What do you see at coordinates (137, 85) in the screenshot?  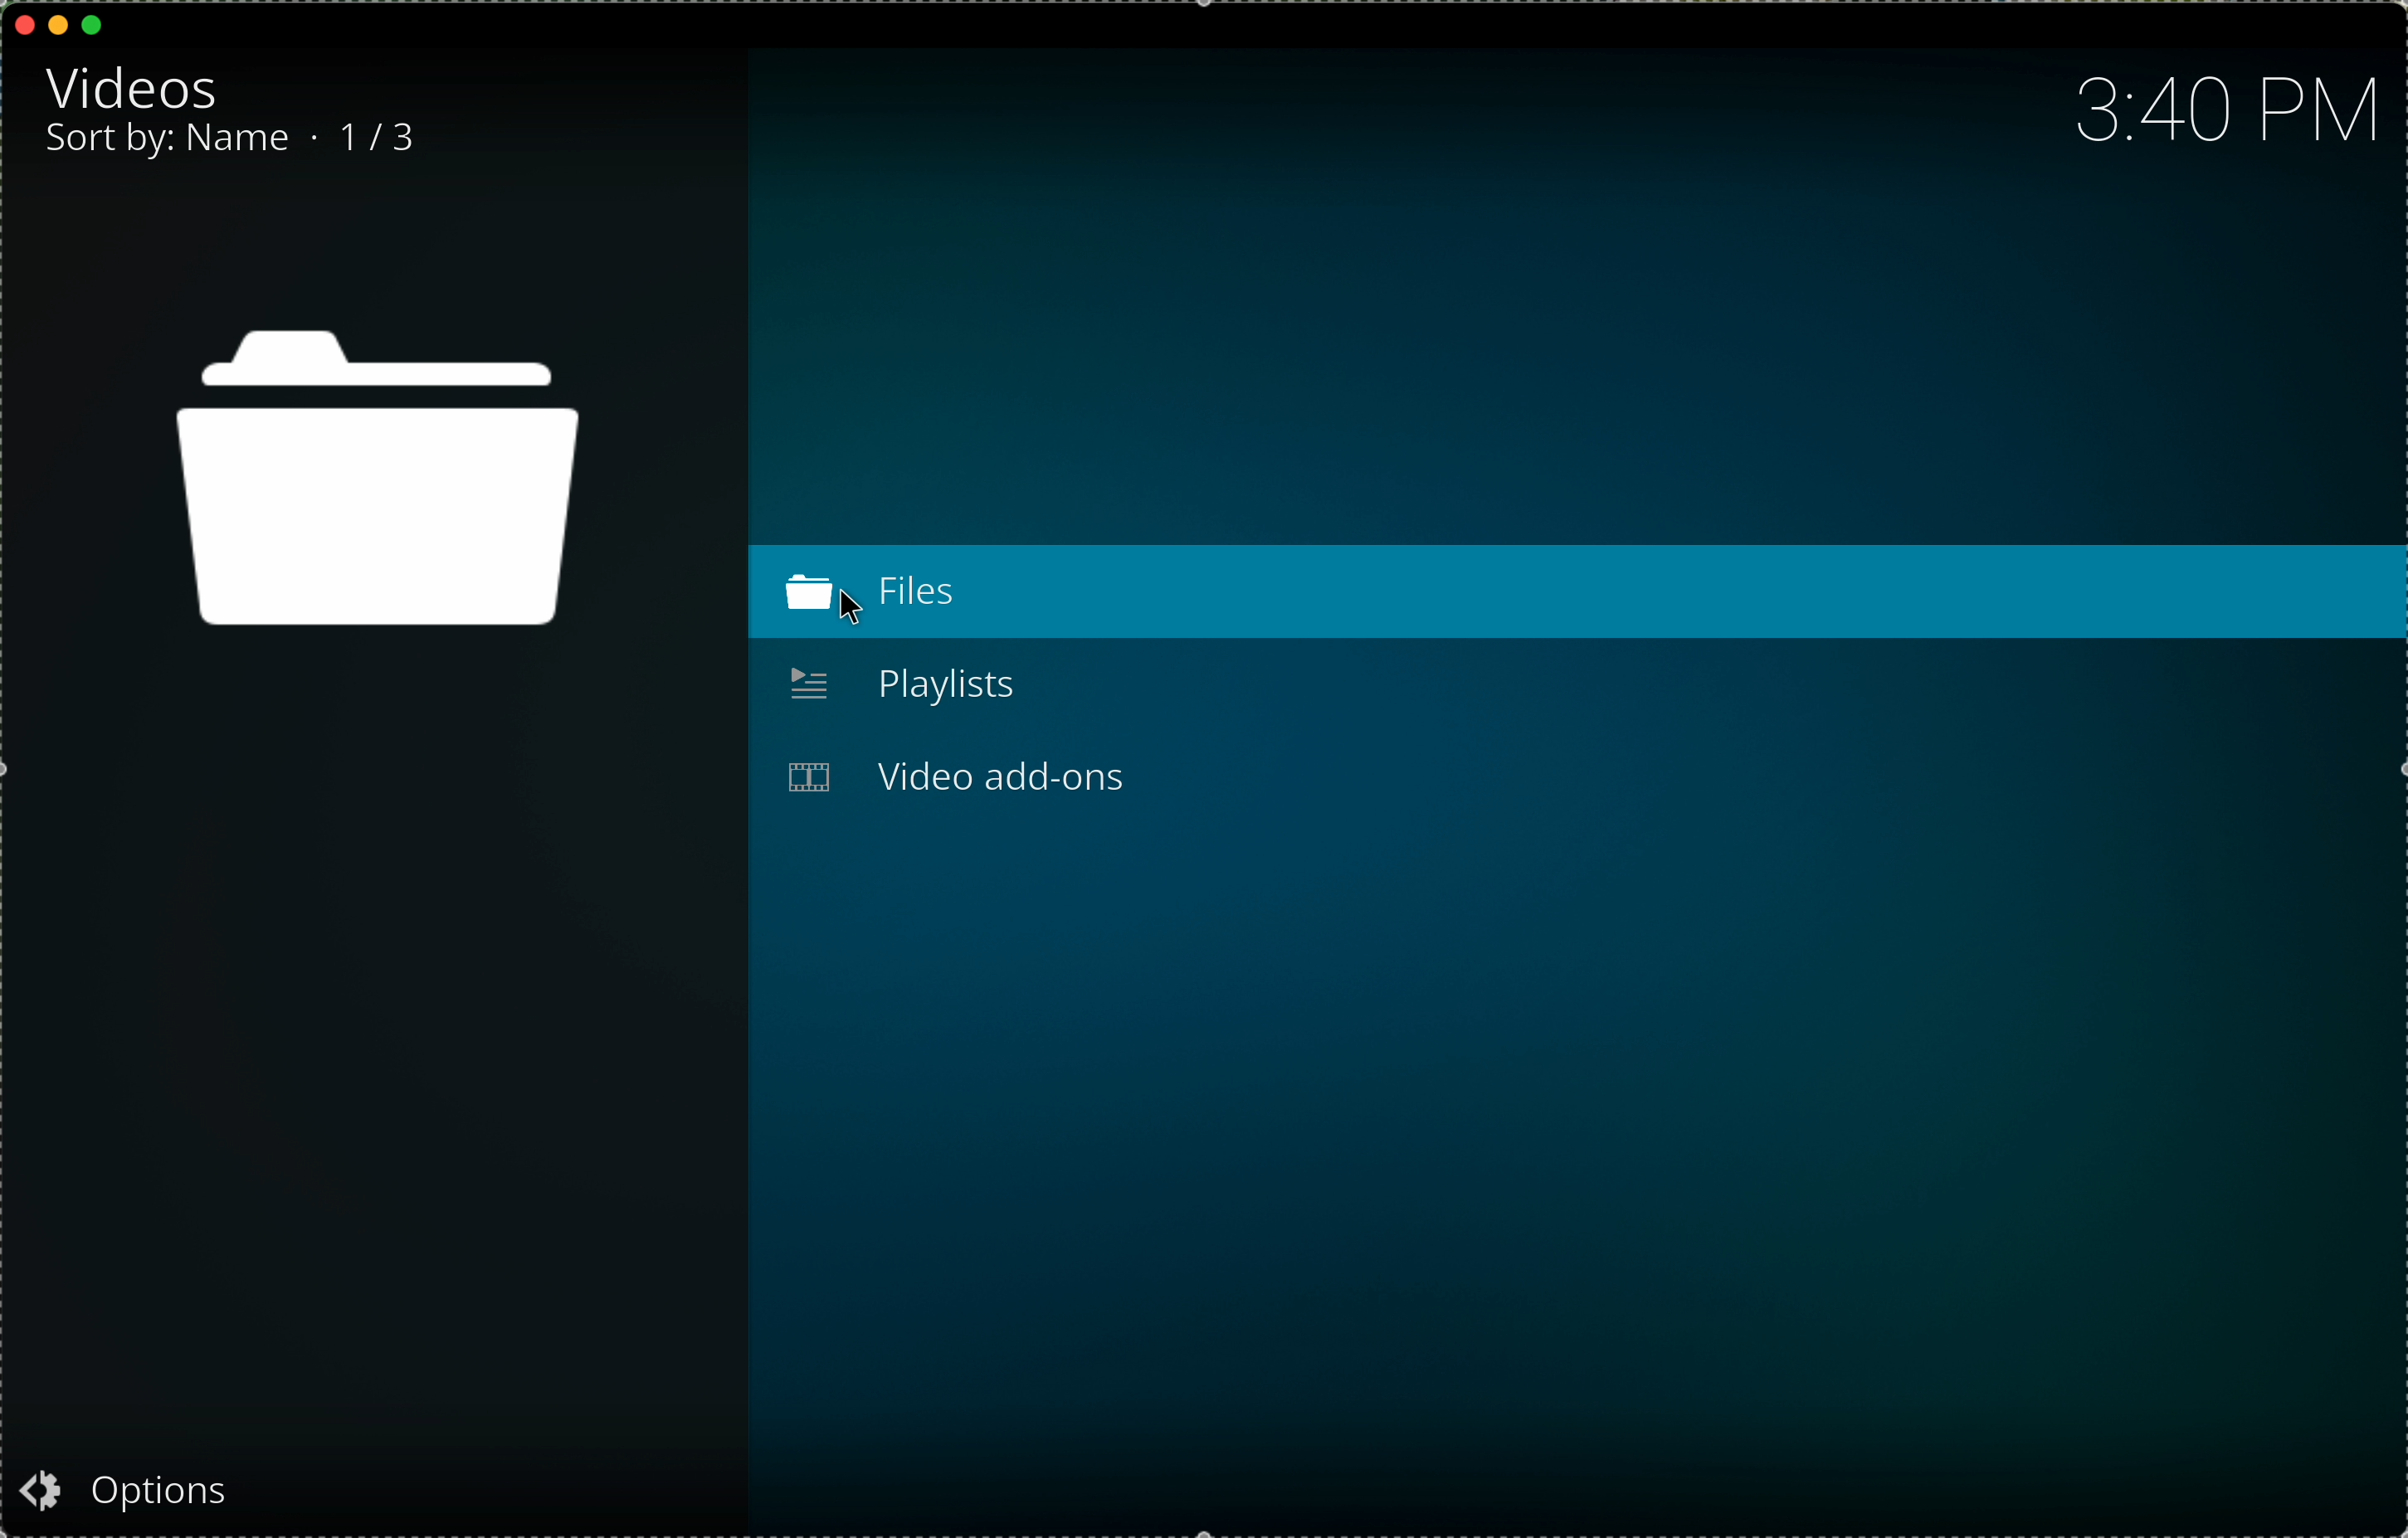 I see `videos` at bounding box center [137, 85].